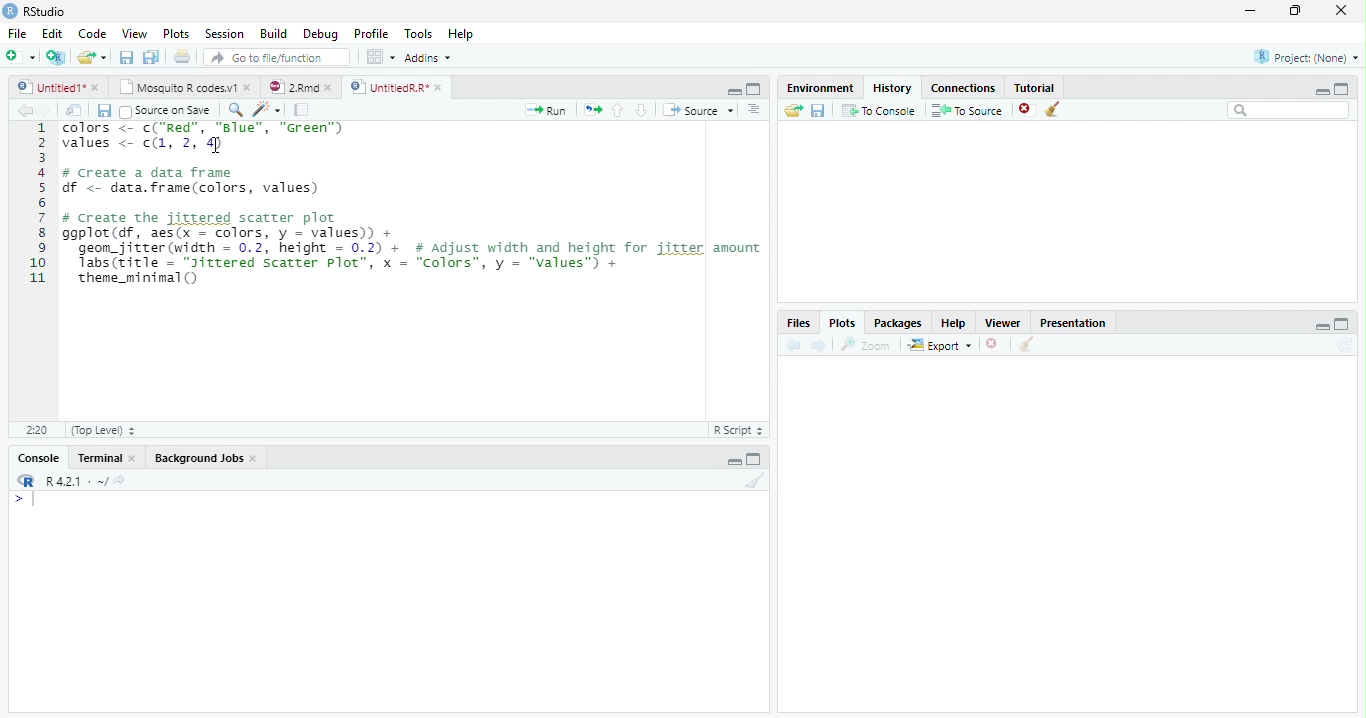 This screenshot has width=1366, height=718. What do you see at coordinates (328, 88) in the screenshot?
I see `close` at bounding box center [328, 88].